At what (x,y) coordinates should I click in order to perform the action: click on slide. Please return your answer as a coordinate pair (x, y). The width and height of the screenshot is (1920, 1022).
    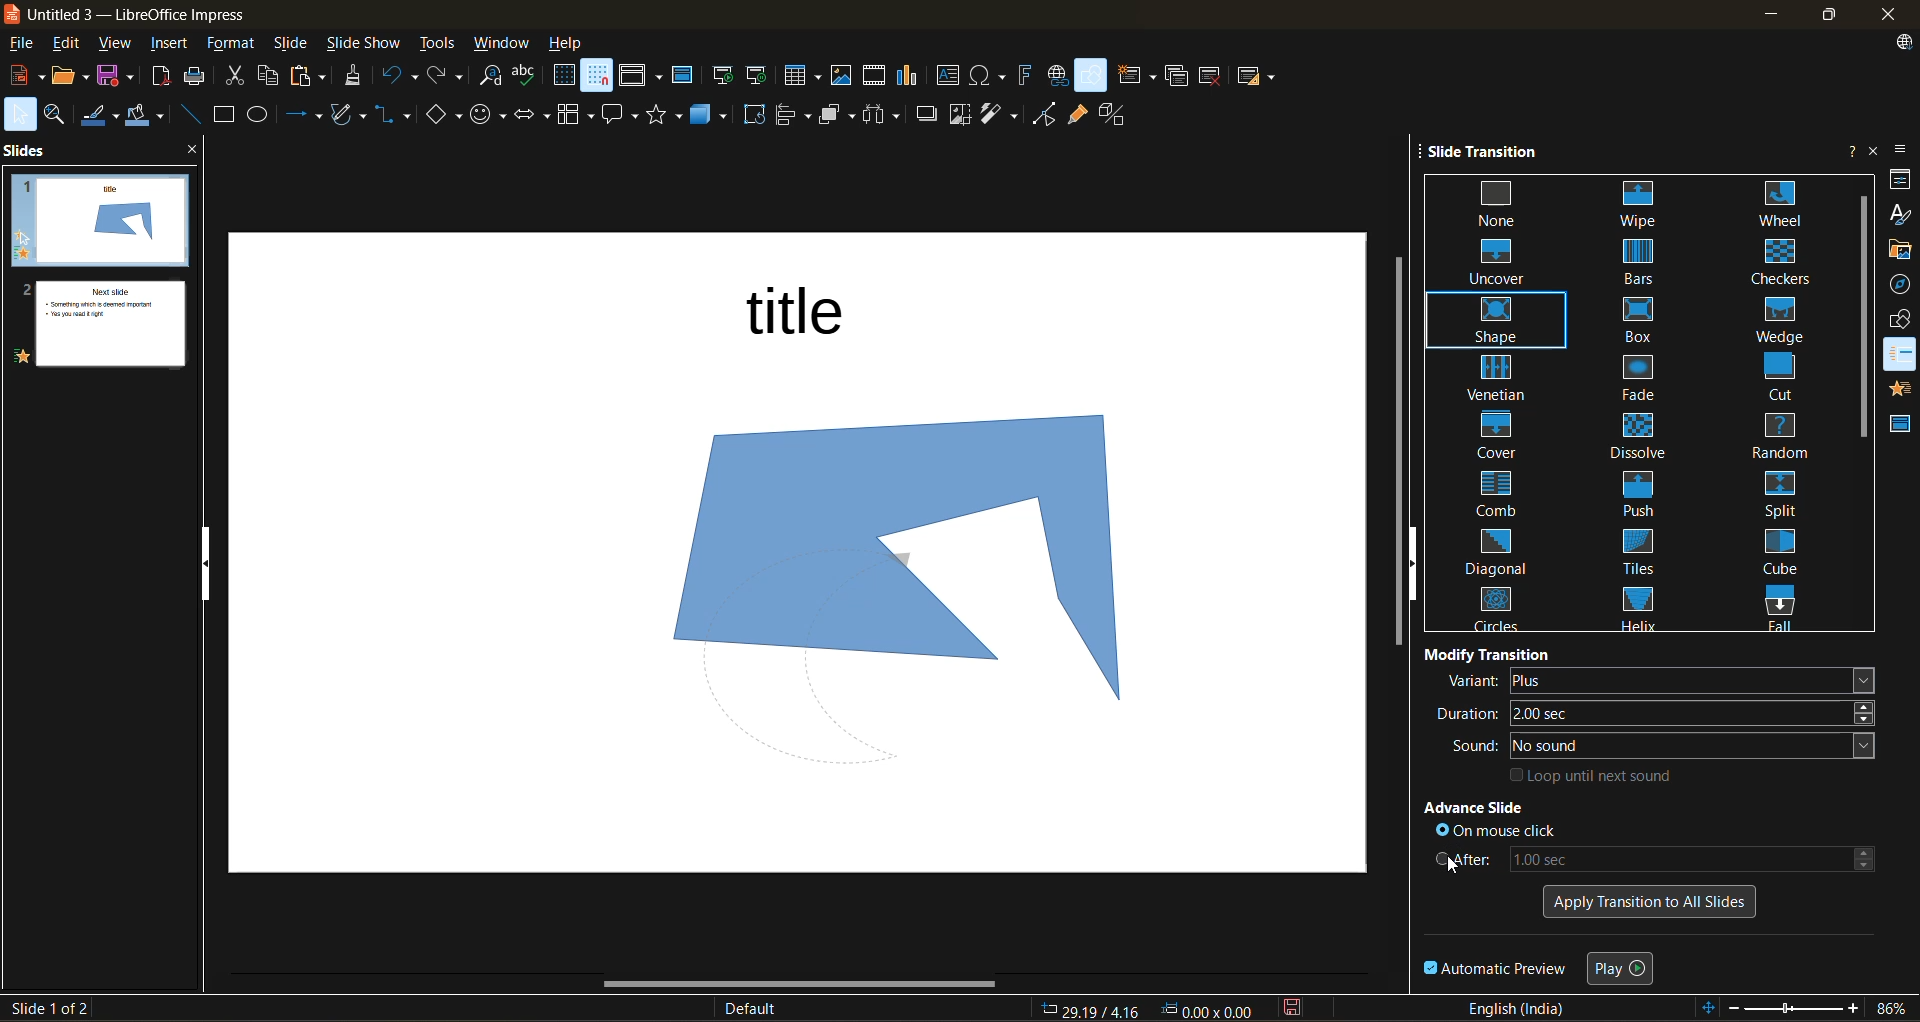
    Looking at the image, I should click on (293, 43).